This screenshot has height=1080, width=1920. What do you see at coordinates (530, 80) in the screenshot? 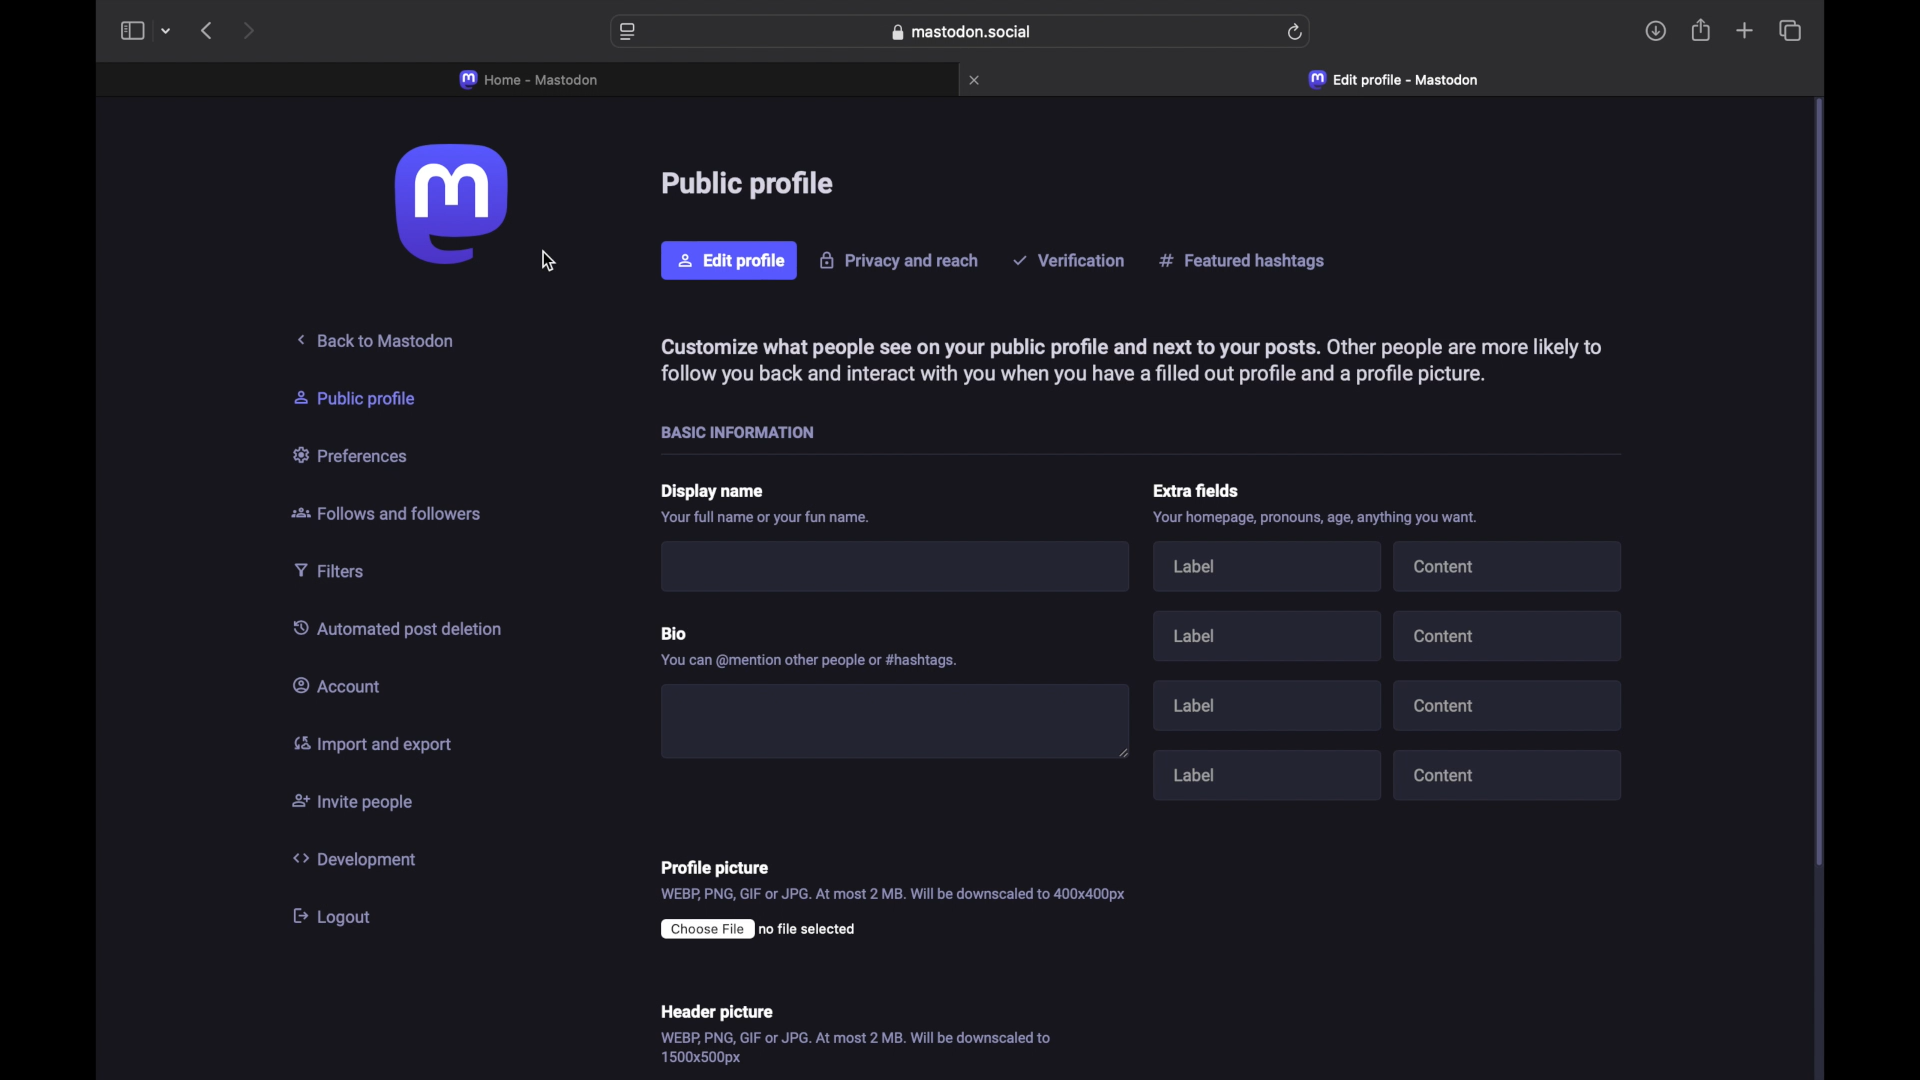
I see `home - mastodon` at bounding box center [530, 80].